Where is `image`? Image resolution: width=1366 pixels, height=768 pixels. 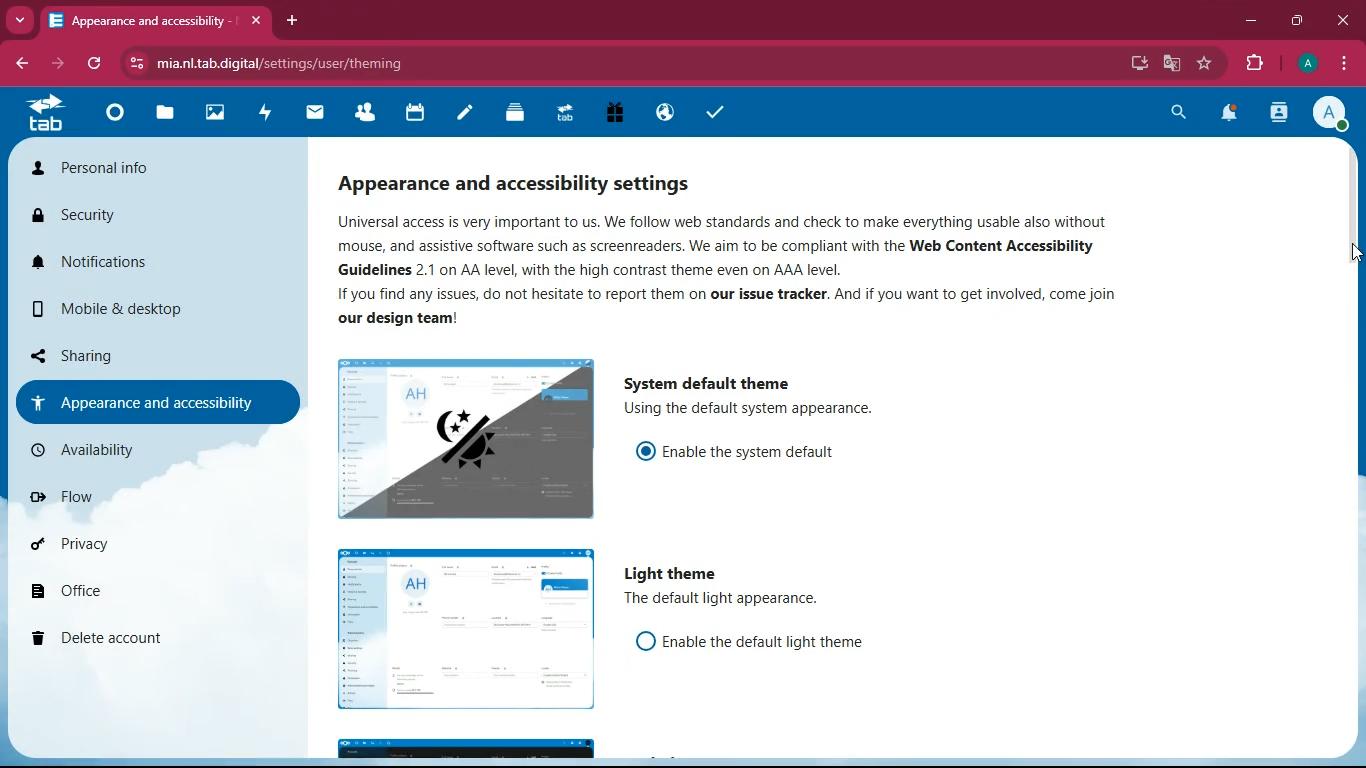
image is located at coordinates (457, 633).